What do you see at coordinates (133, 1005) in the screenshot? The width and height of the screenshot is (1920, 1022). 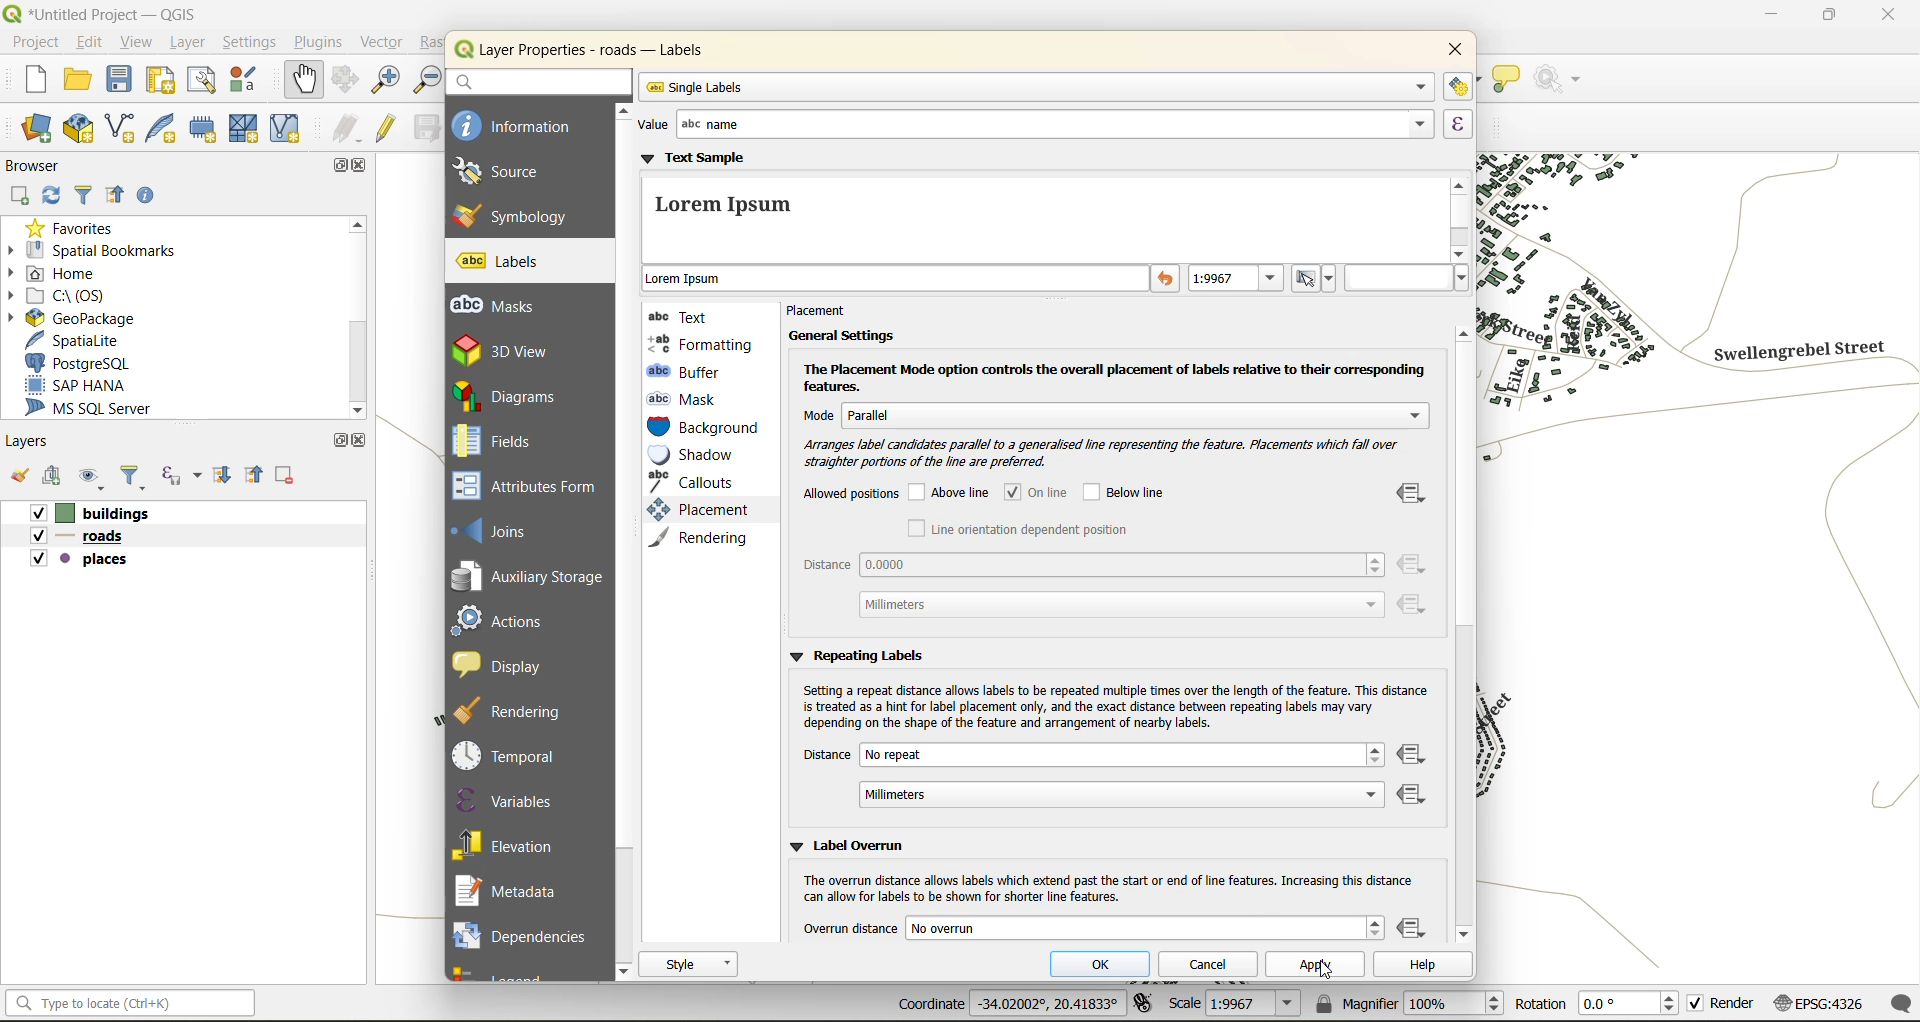 I see `status bar` at bounding box center [133, 1005].